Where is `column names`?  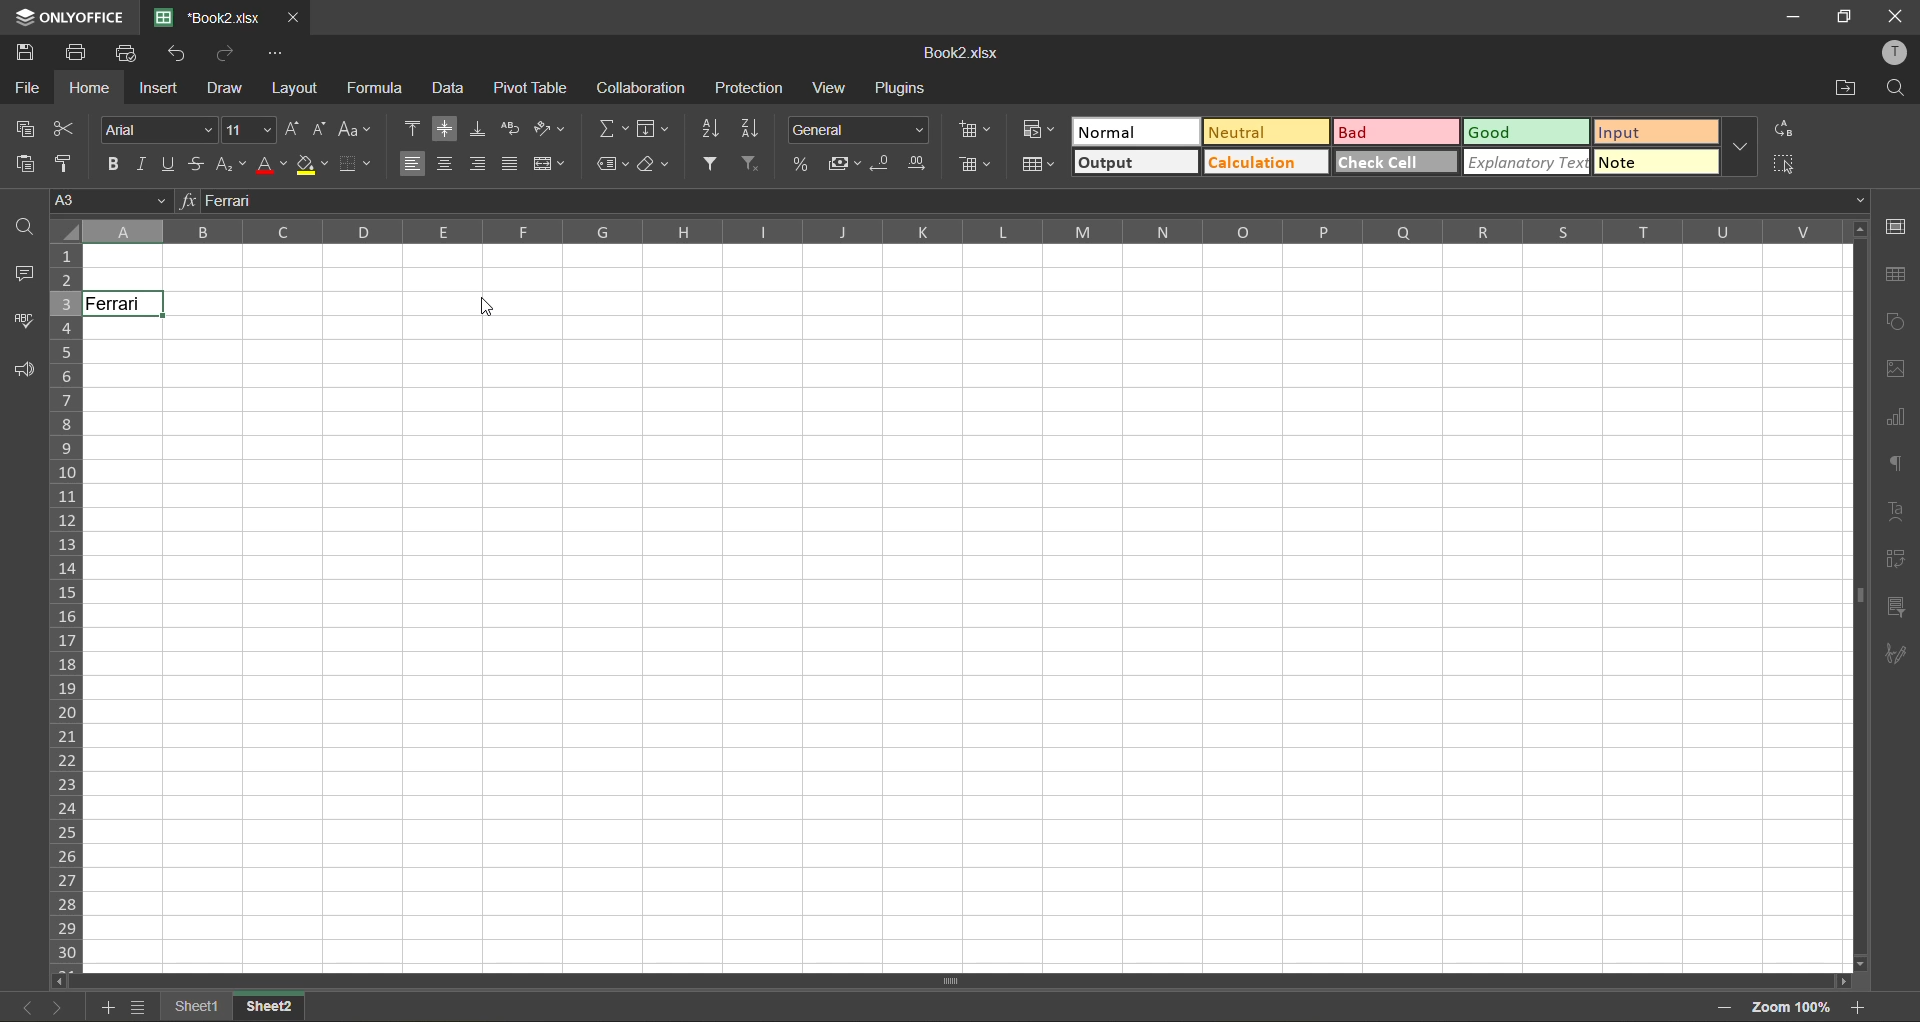
column names is located at coordinates (959, 232).